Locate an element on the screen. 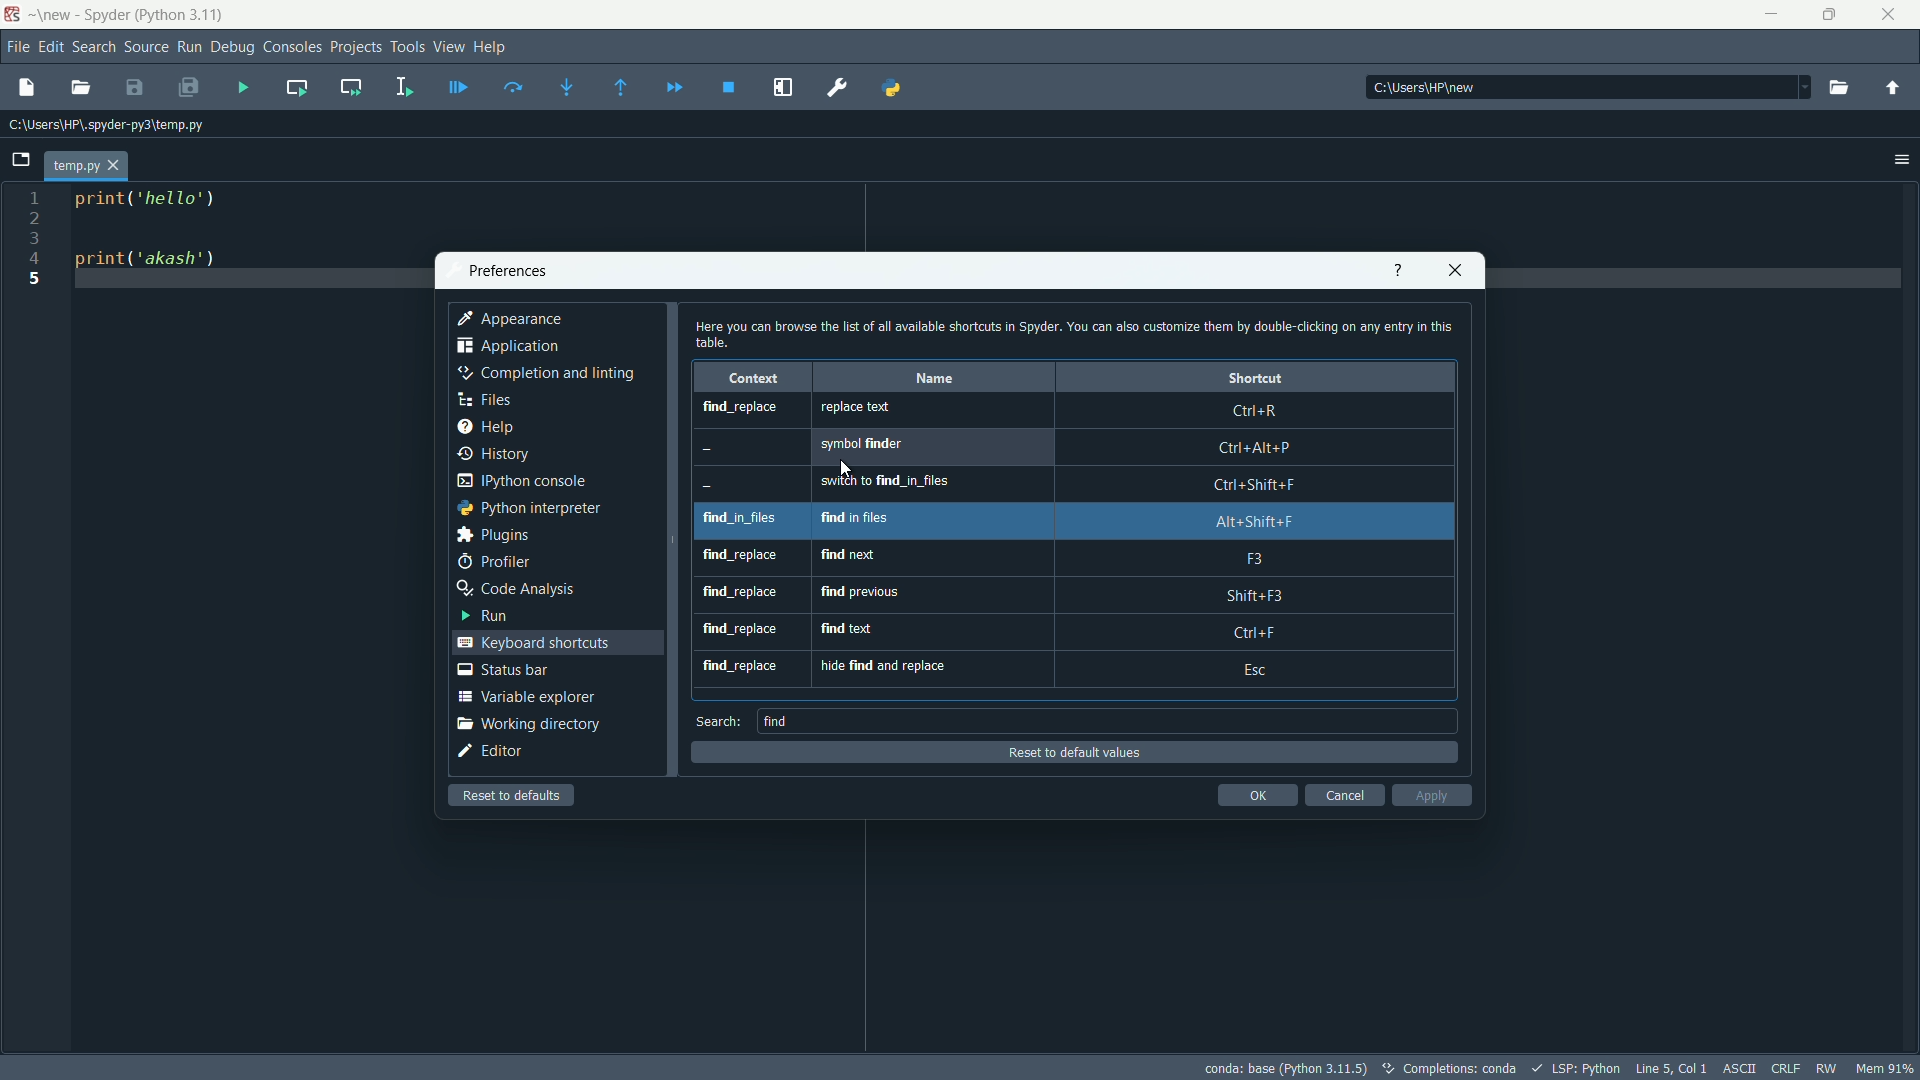  edit menu is located at coordinates (51, 49).